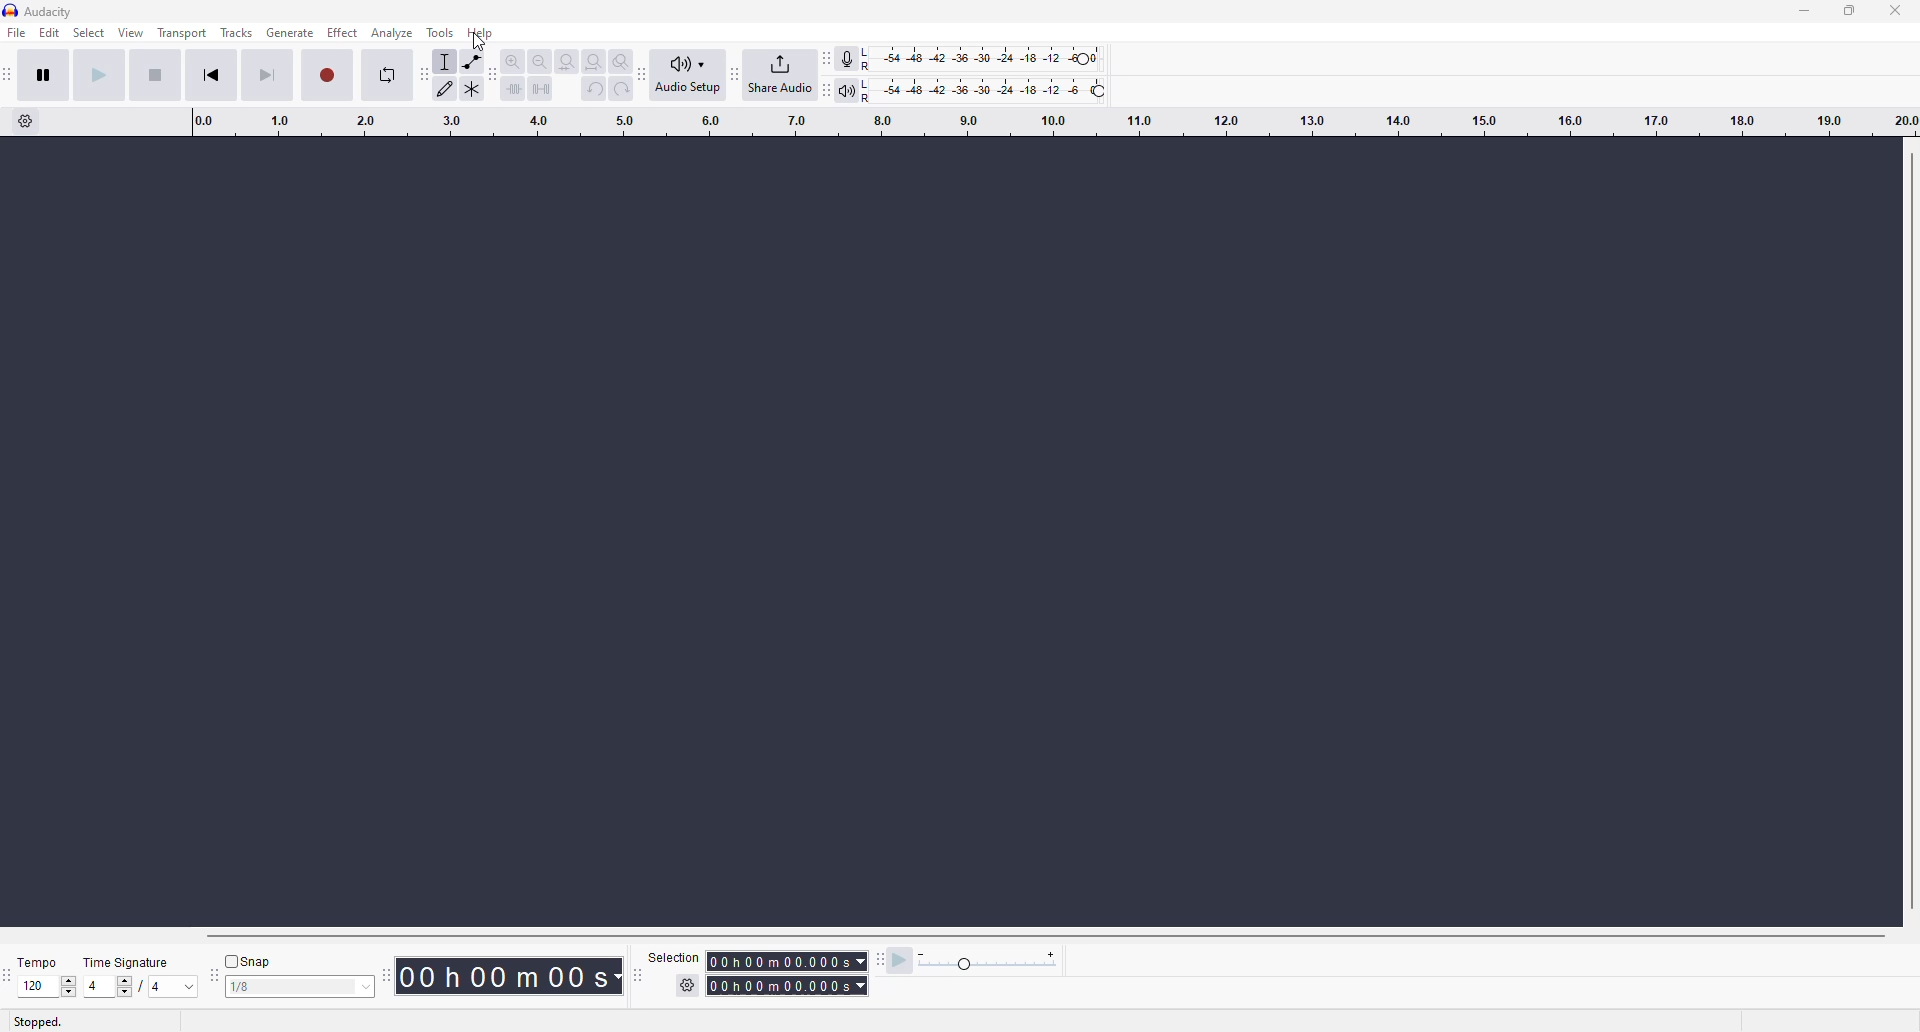 The height and width of the screenshot is (1032, 1920). Describe the element at coordinates (514, 983) in the screenshot. I see `time` at that location.